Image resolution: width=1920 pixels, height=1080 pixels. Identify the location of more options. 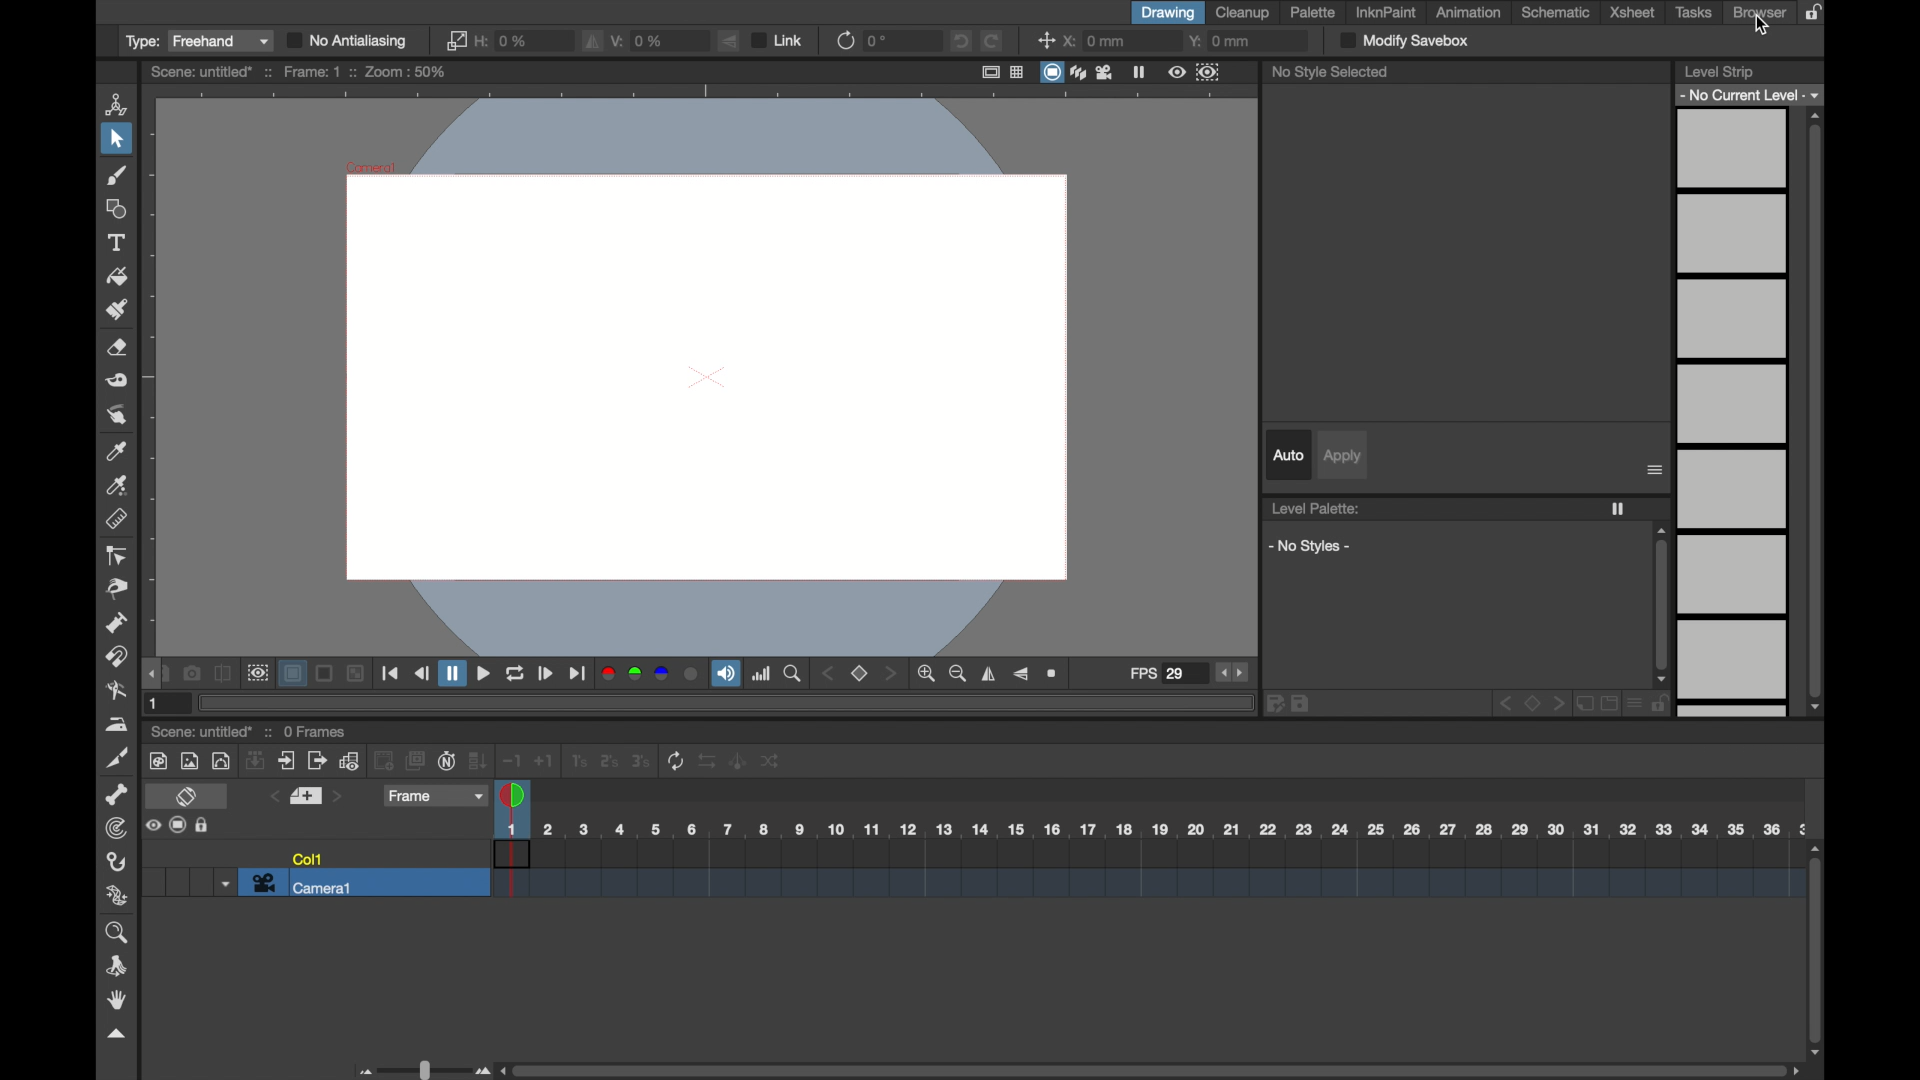
(1655, 471).